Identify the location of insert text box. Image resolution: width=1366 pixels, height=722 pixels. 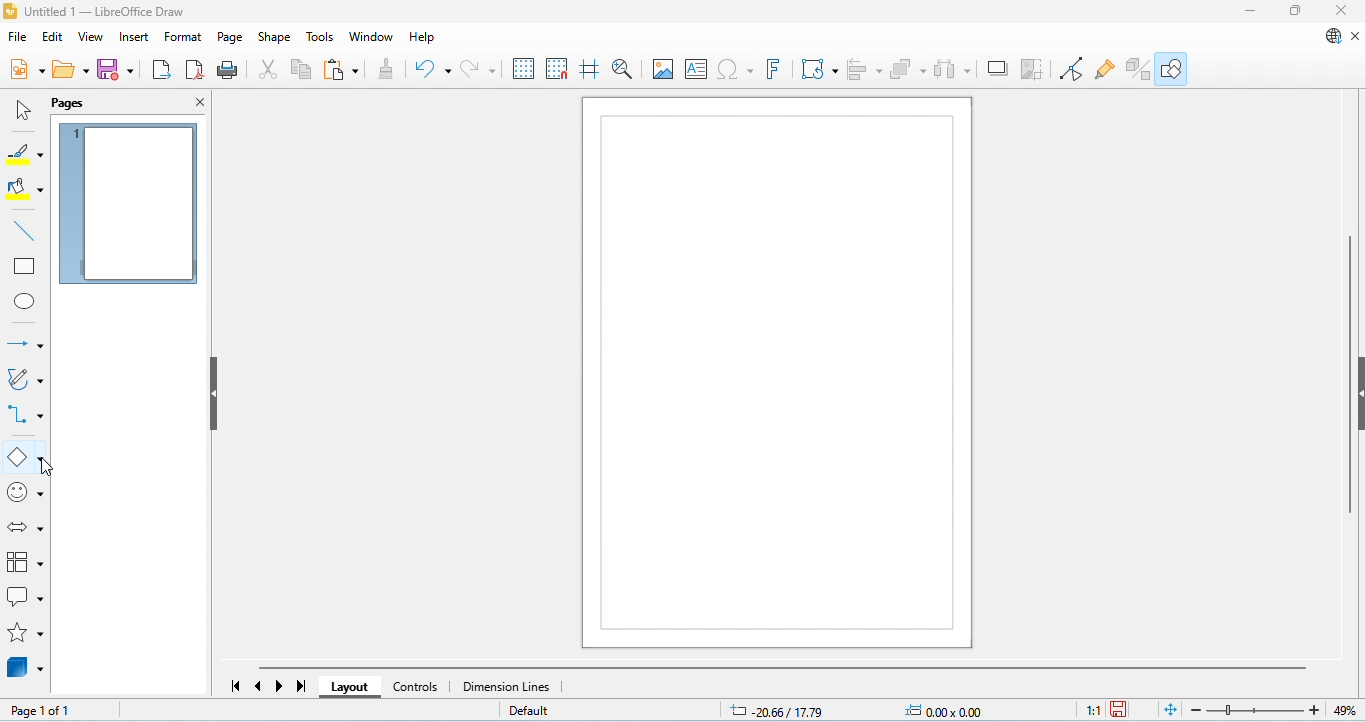
(696, 70).